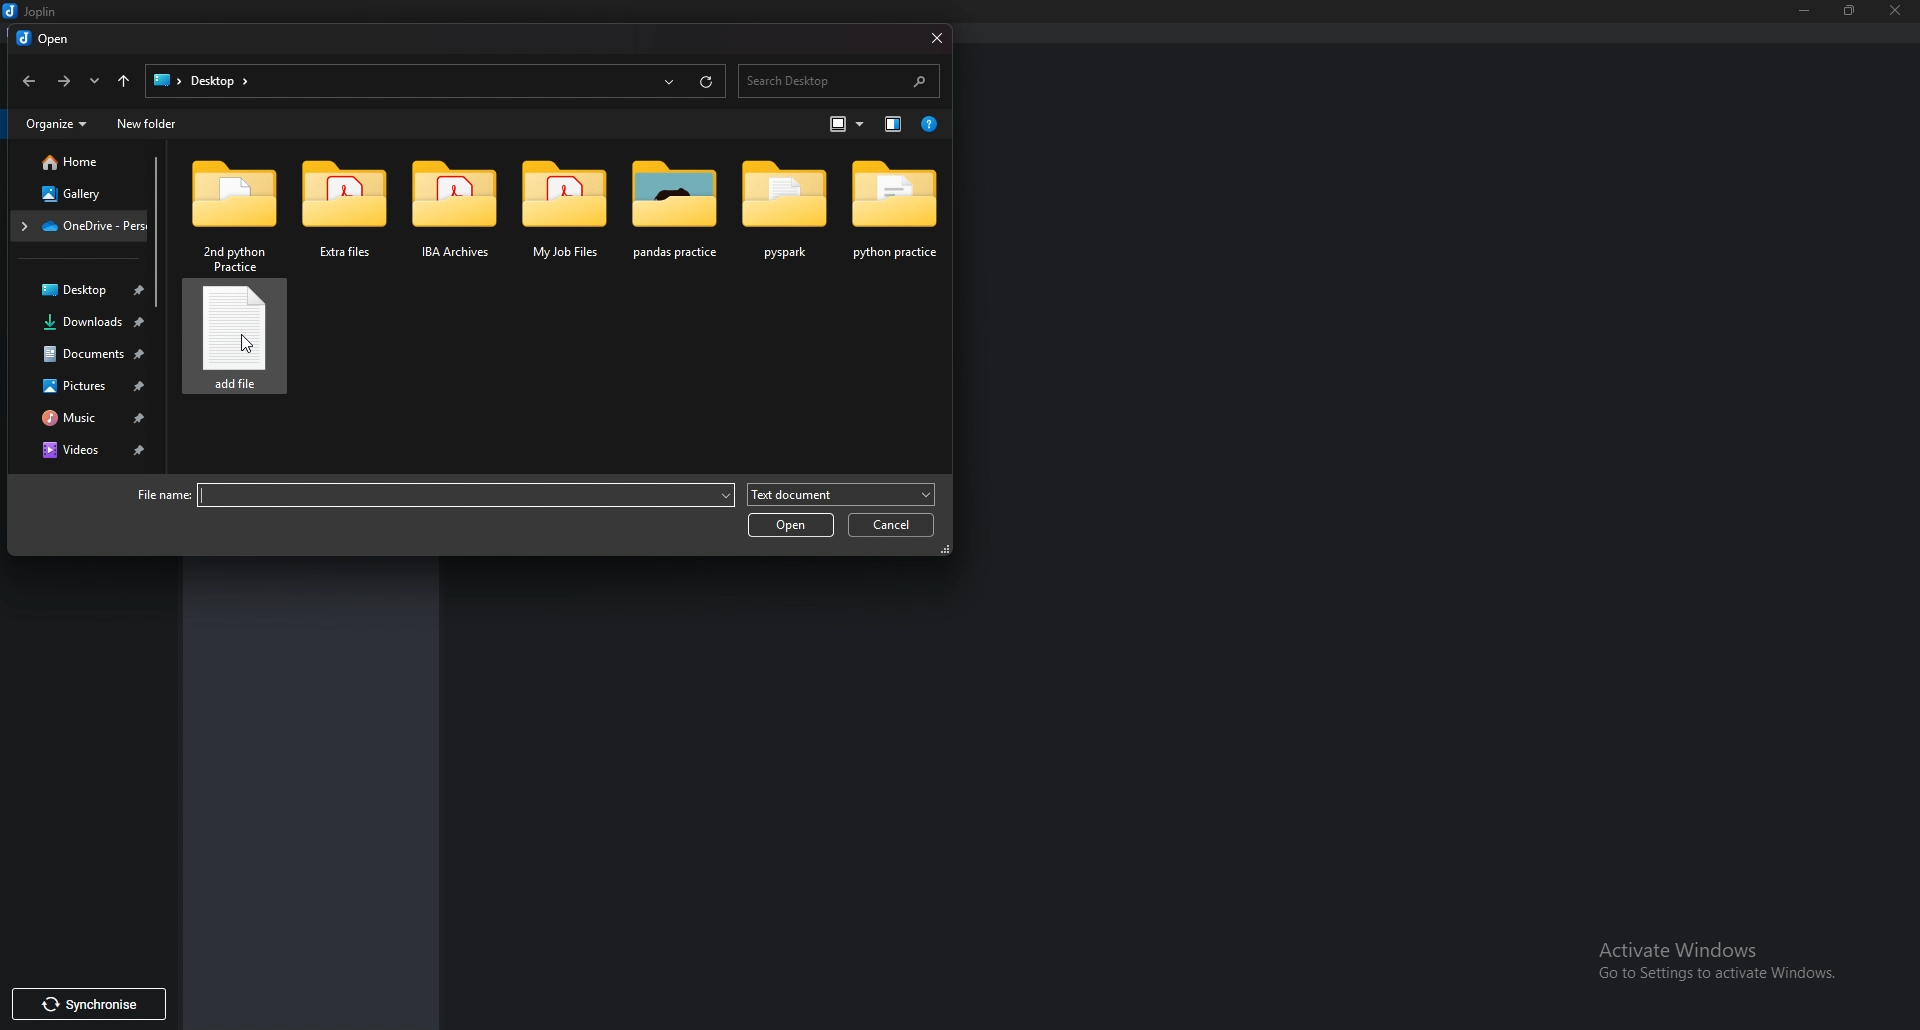 The height and width of the screenshot is (1030, 1920). What do you see at coordinates (81, 292) in the screenshot?
I see `Desktop` at bounding box center [81, 292].